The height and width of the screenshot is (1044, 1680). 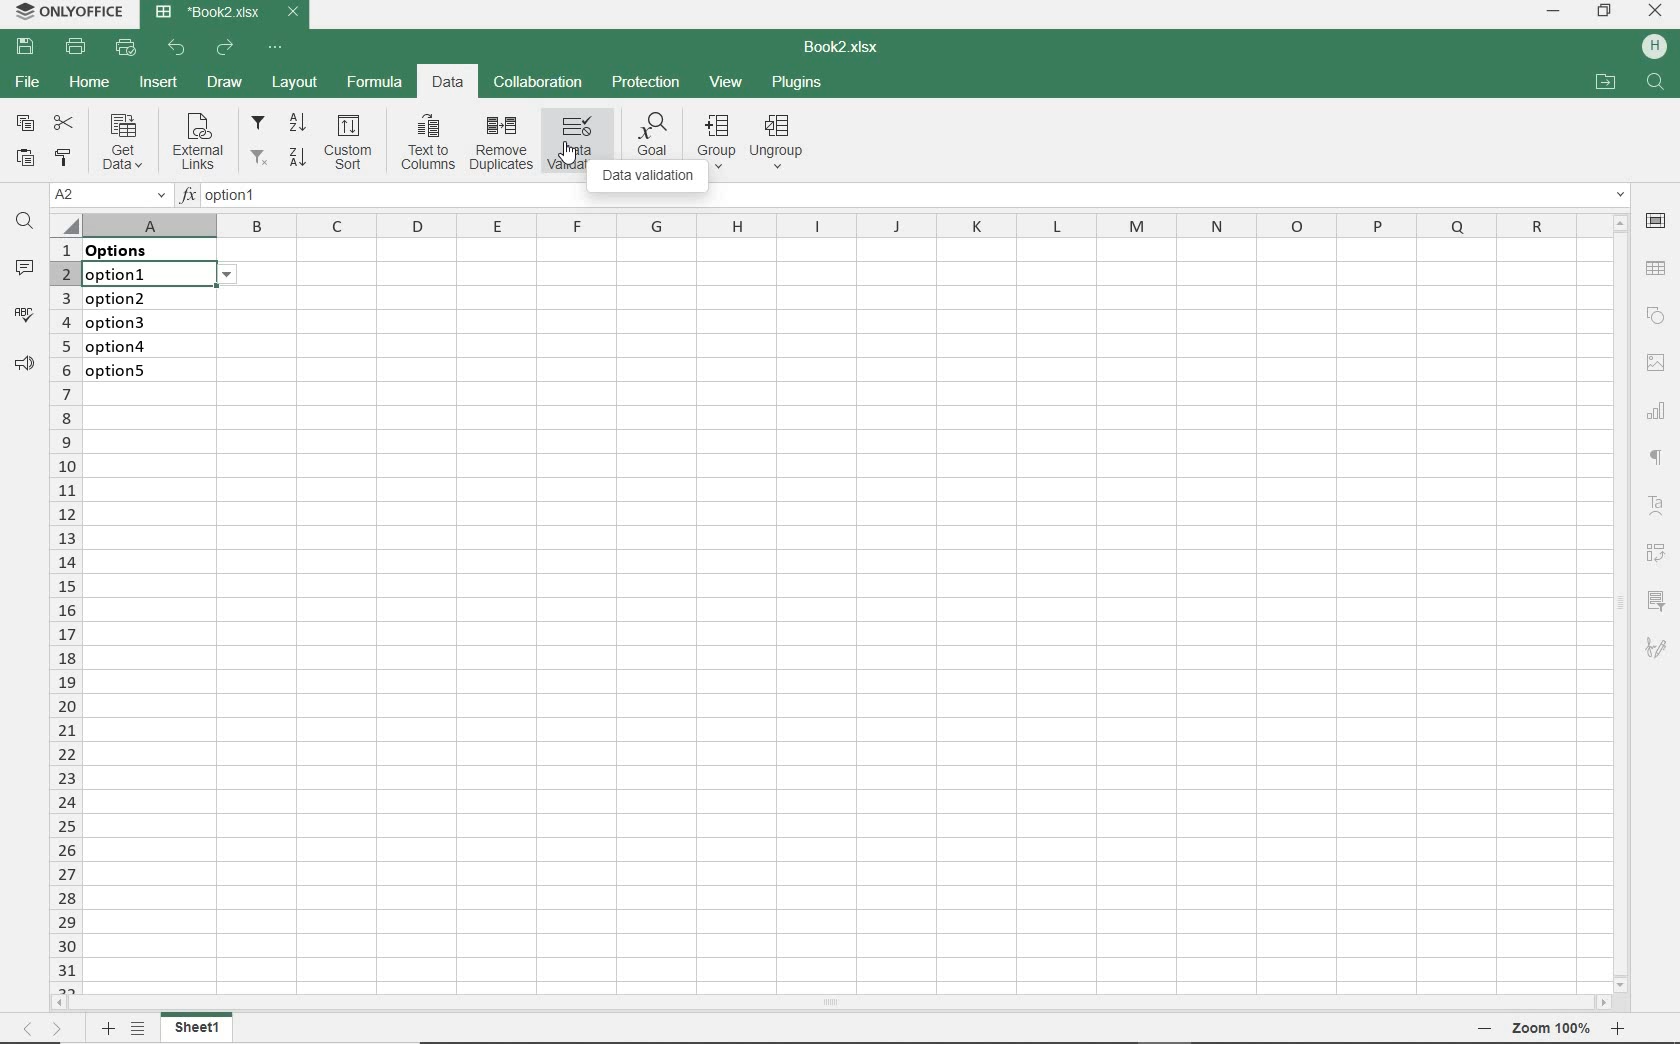 I want to click on selected cell, so click(x=149, y=277).